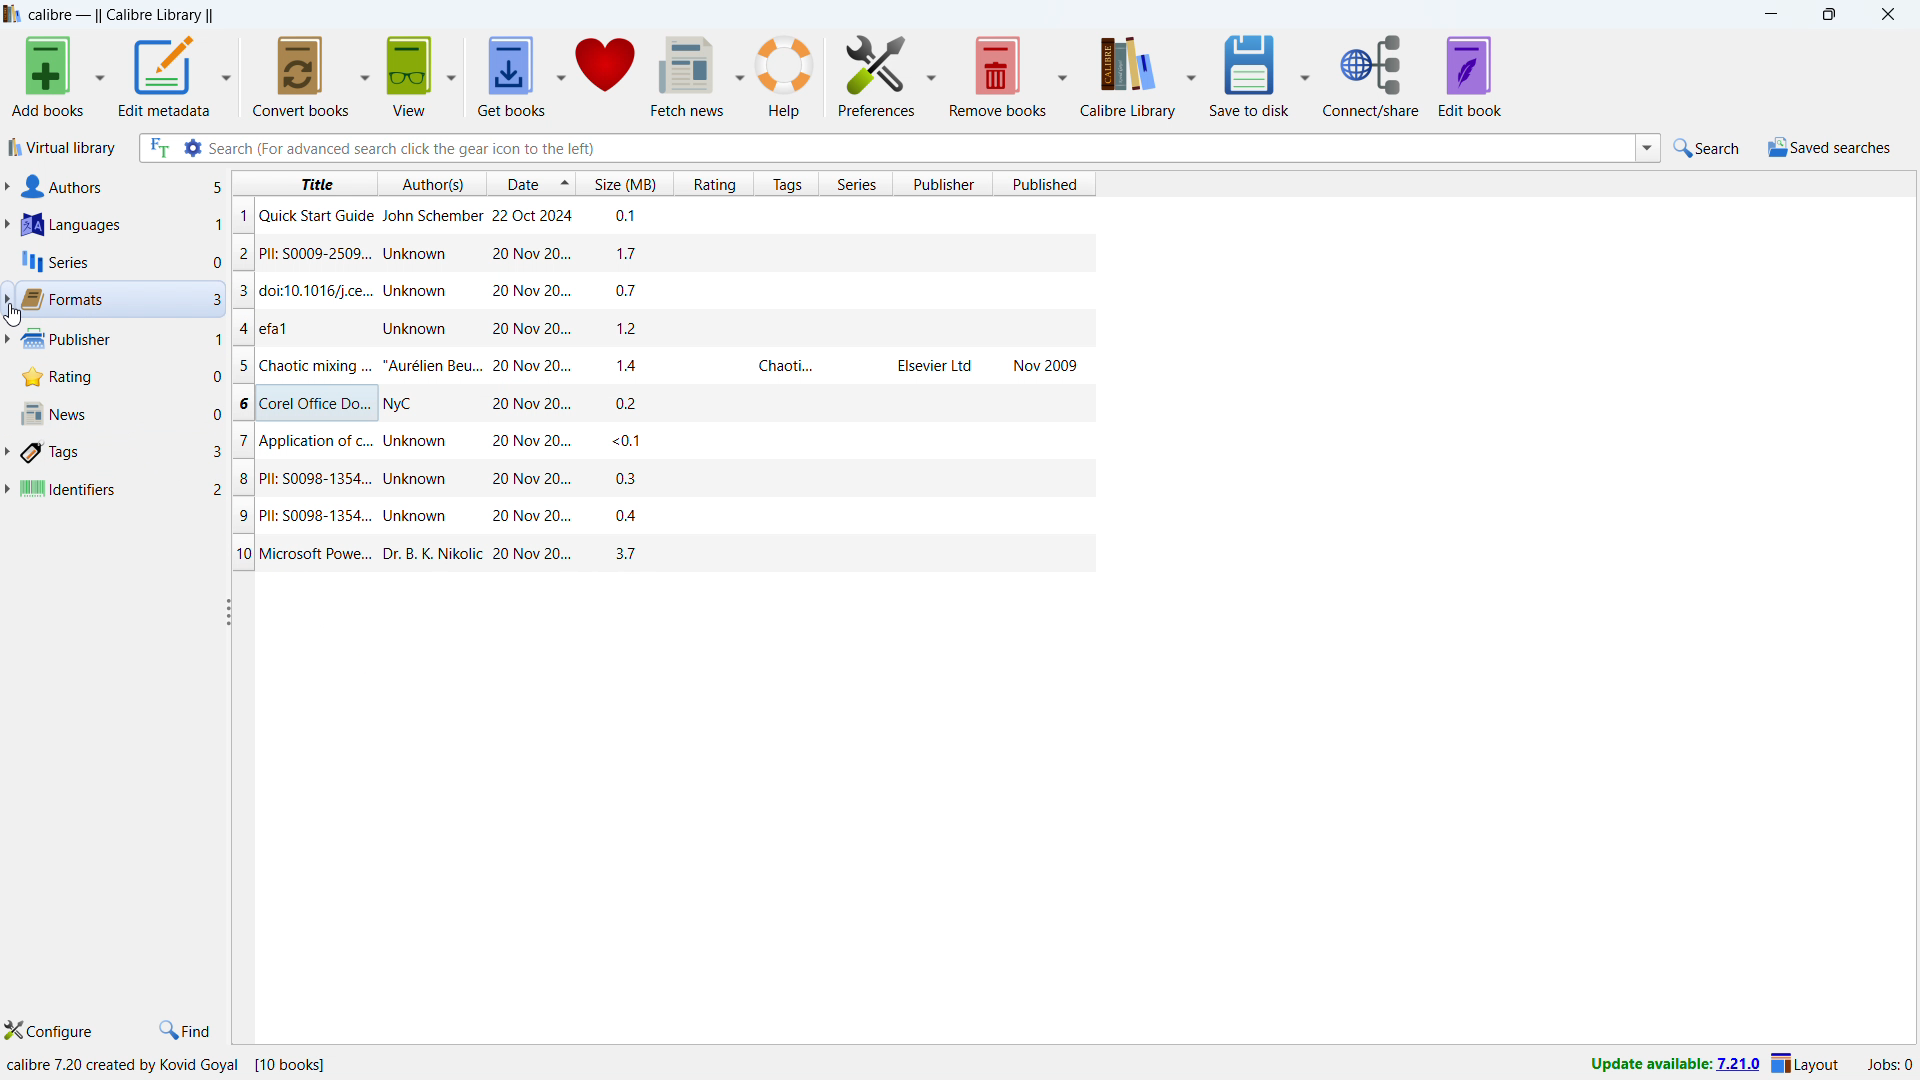  What do you see at coordinates (689, 75) in the screenshot?
I see `fetch news` at bounding box center [689, 75].